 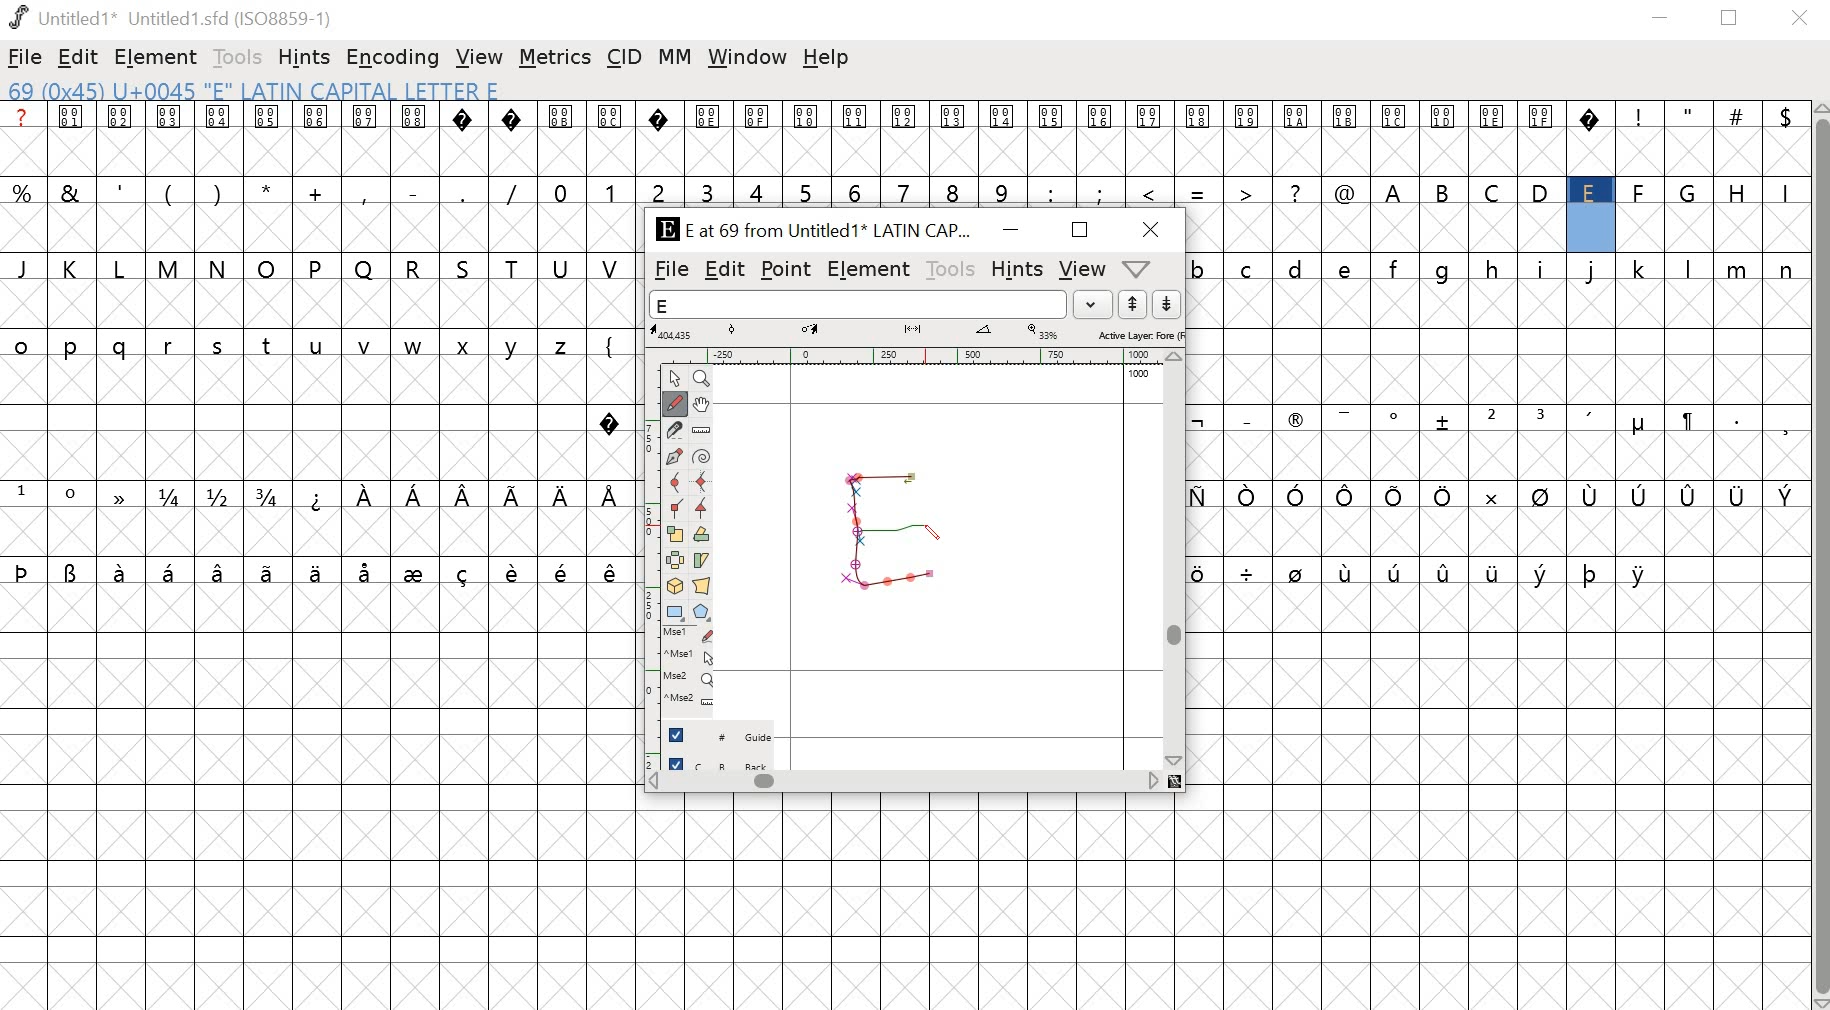 What do you see at coordinates (688, 658) in the screenshot?
I see `Mouse left button + Ctrl` at bounding box center [688, 658].